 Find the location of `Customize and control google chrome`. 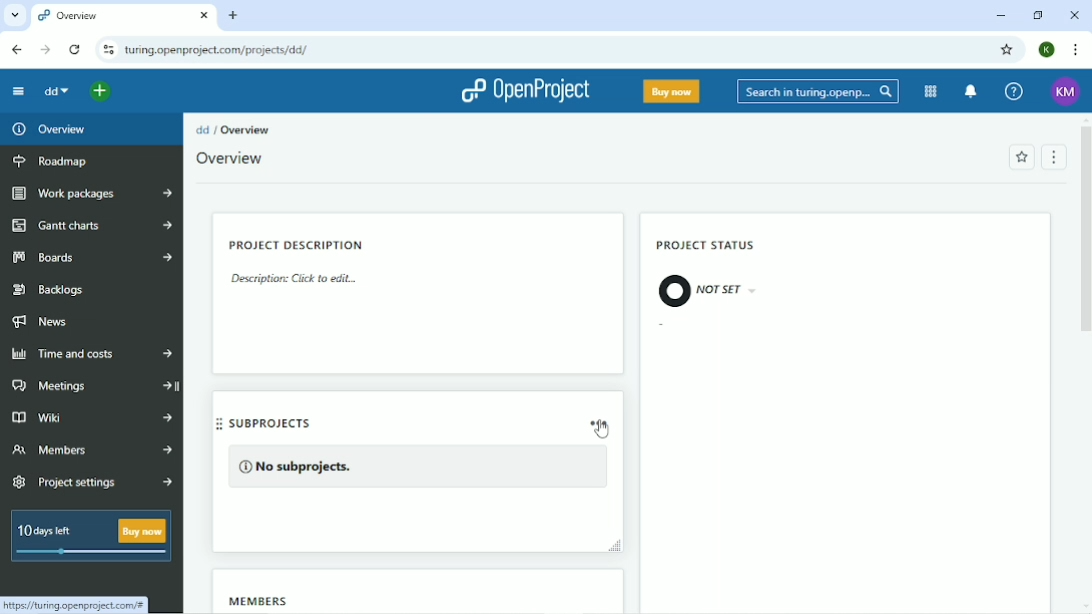

Customize and control google chrome is located at coordinates (1074, 51).